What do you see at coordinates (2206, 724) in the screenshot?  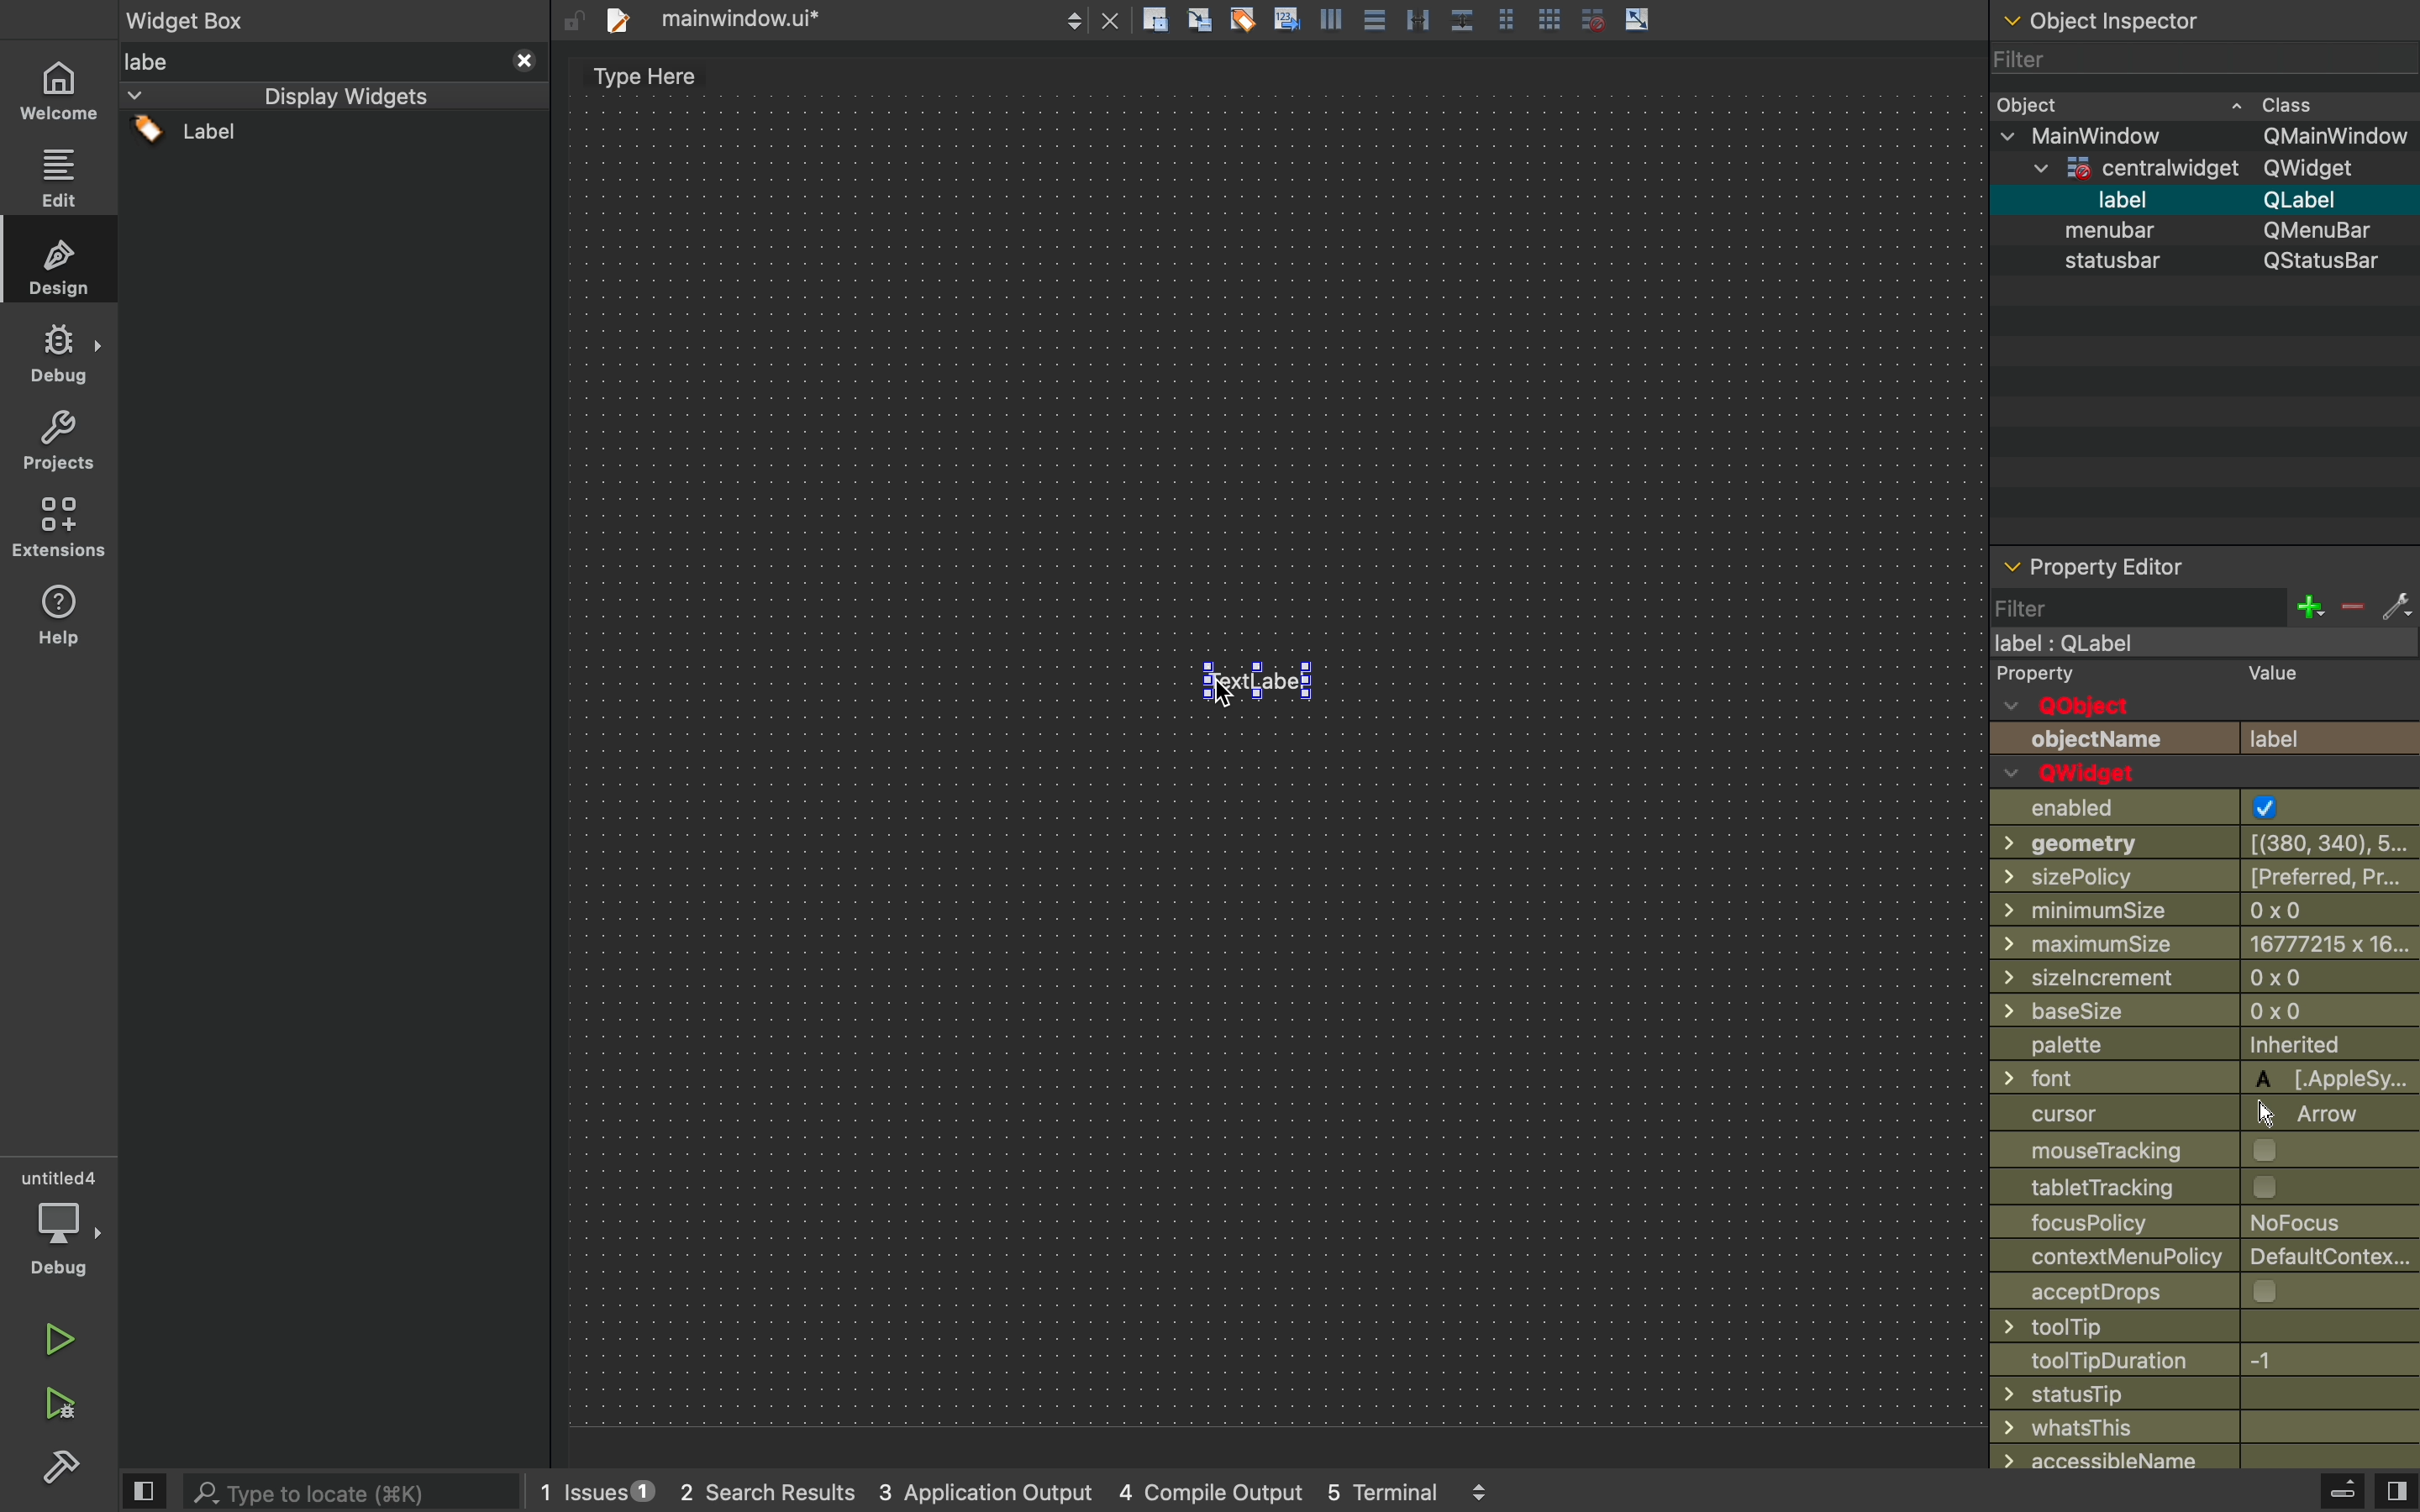 I see `objects` at bounding box center [2206, 724].